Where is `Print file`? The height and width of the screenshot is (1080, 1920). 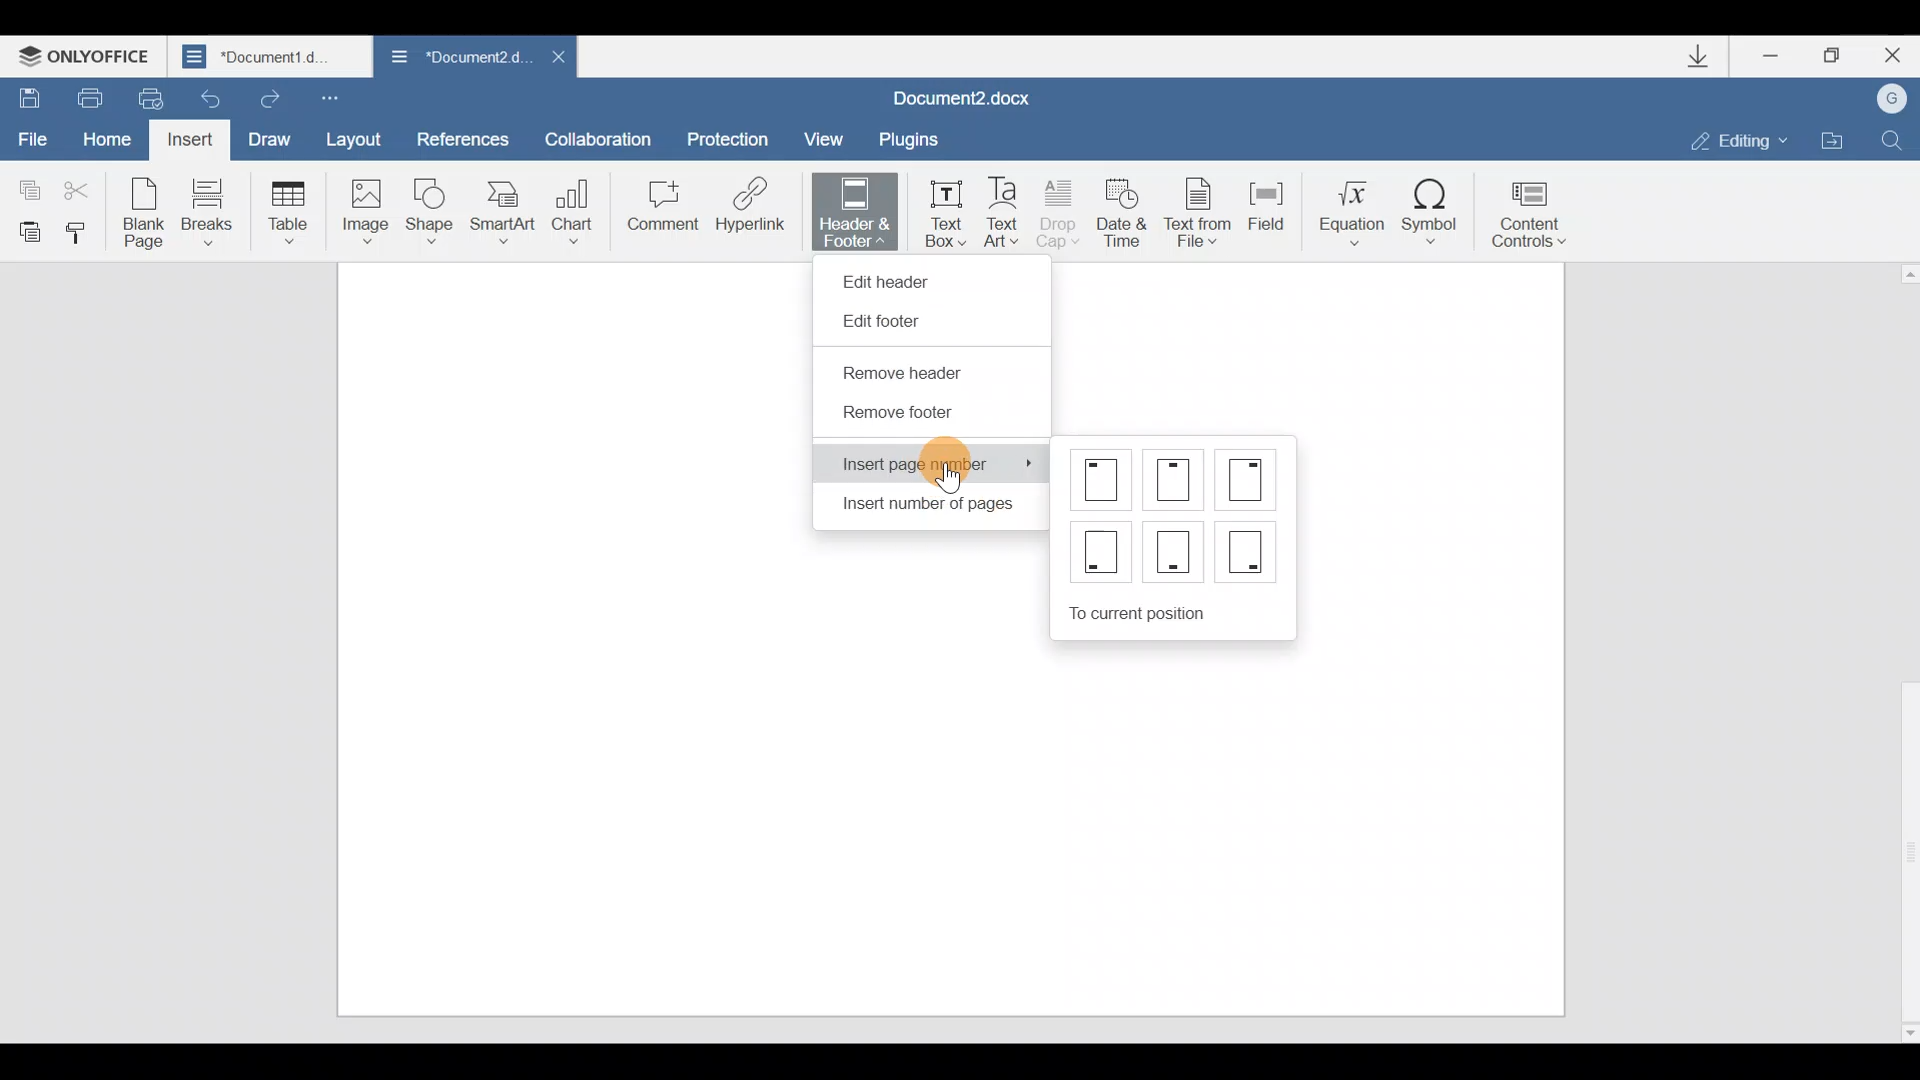
Print file is located at coordinates (85, 97).